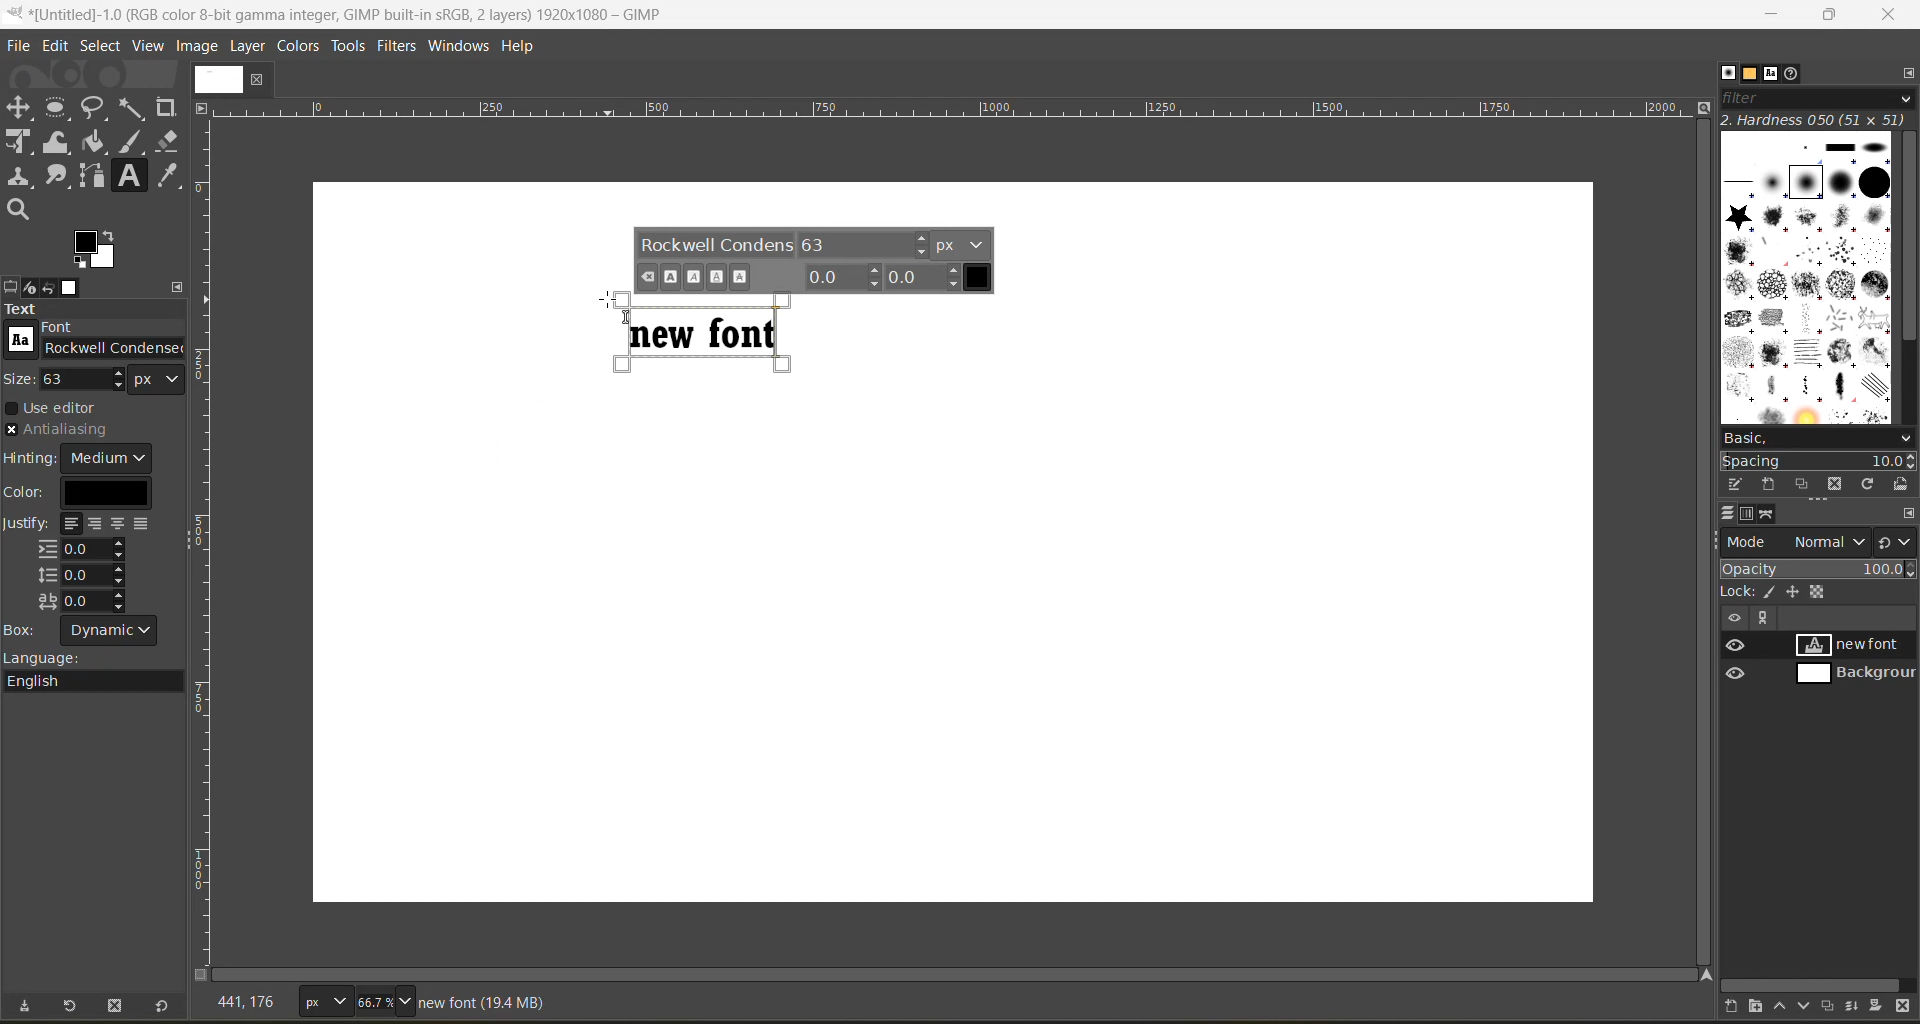 This screenshot has height=1024, width=1920. Describe the element at coordinates (487, 1001) in the screenshot. I see `metadata` at that location.